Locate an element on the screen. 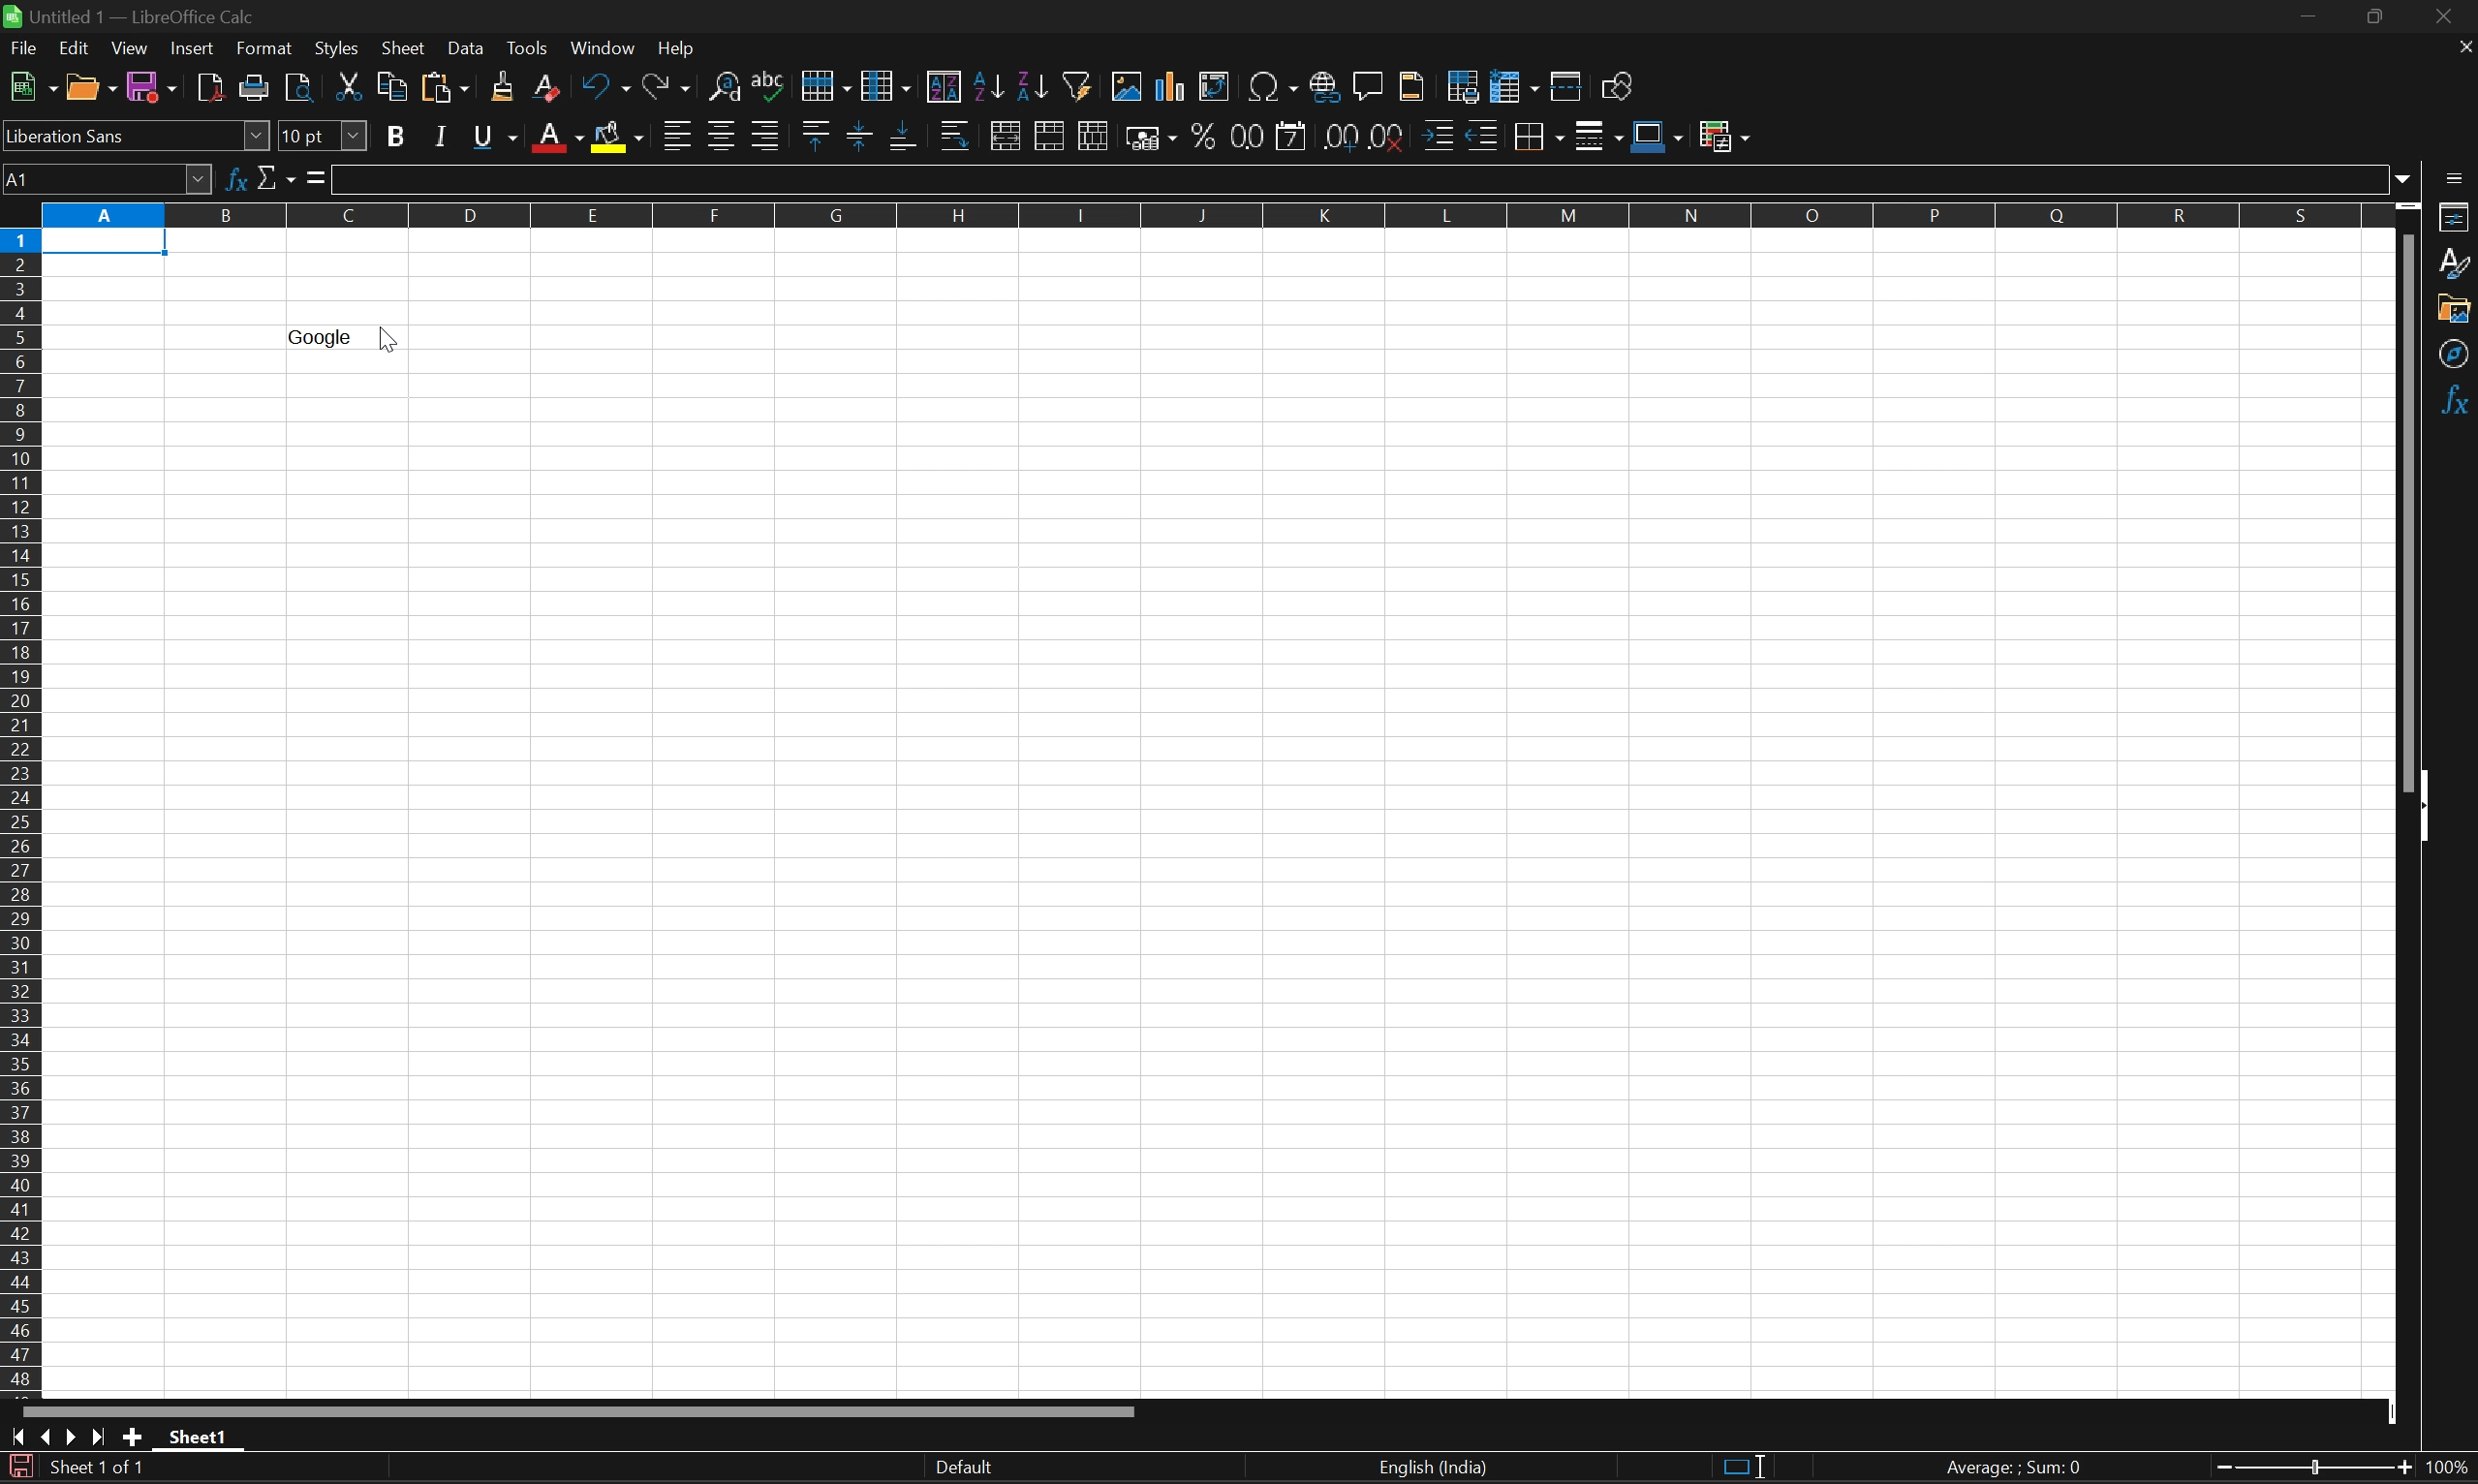 The image size is (2478, 1484). Drop down is located at coordinates (2404, 176).